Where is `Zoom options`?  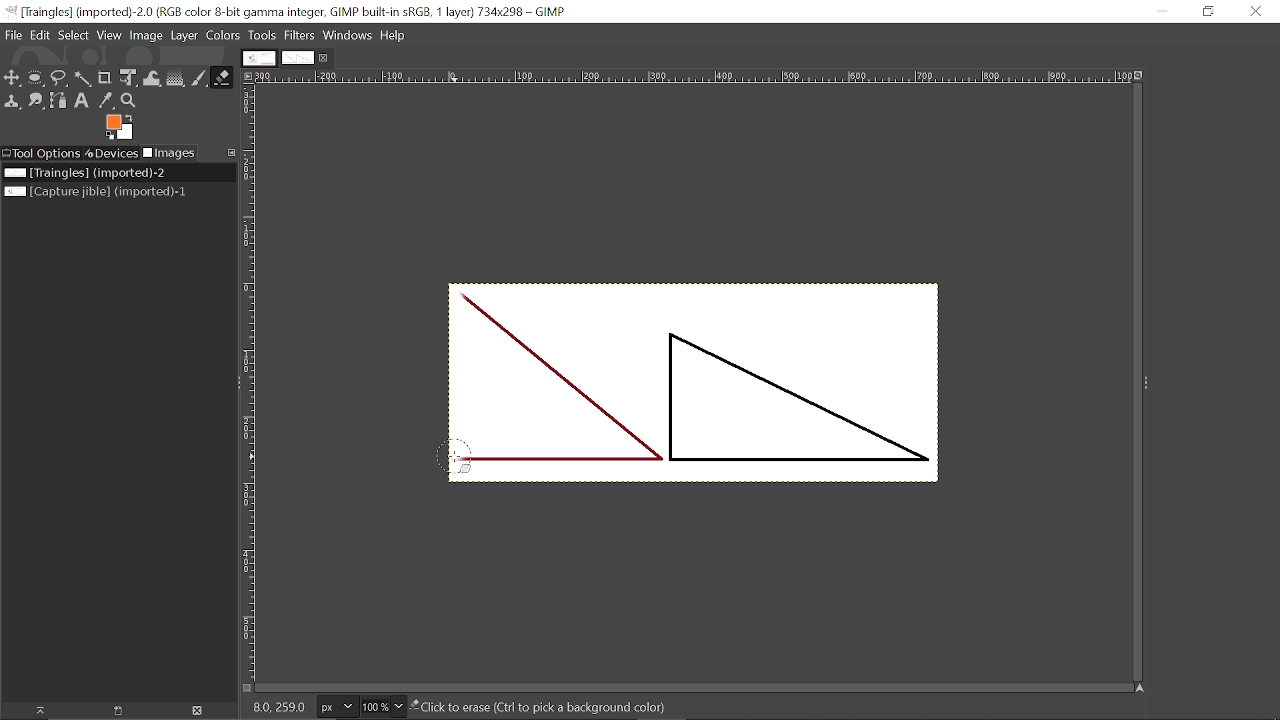
Zoom options is located at coordinates (398, 706).